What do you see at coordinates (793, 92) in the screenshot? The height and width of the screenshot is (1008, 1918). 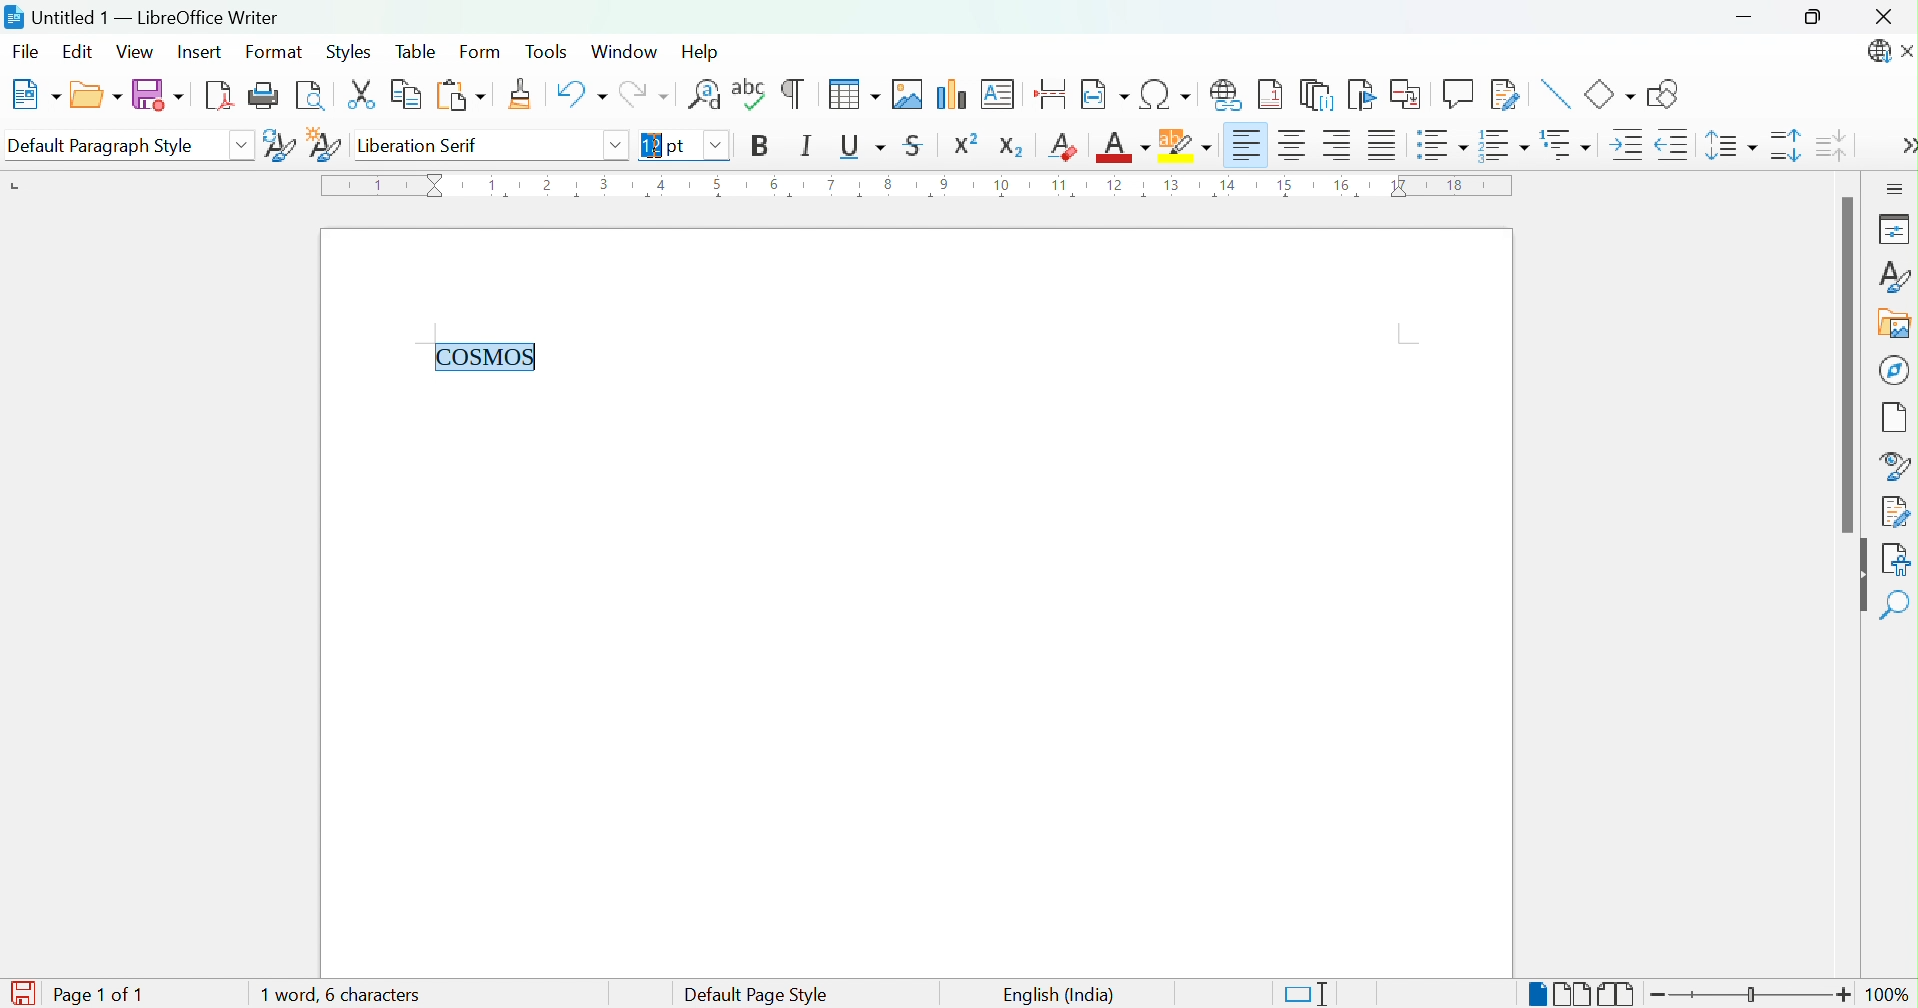 I see `Toggle Formatting Marks` at bounding box center [793, 92].